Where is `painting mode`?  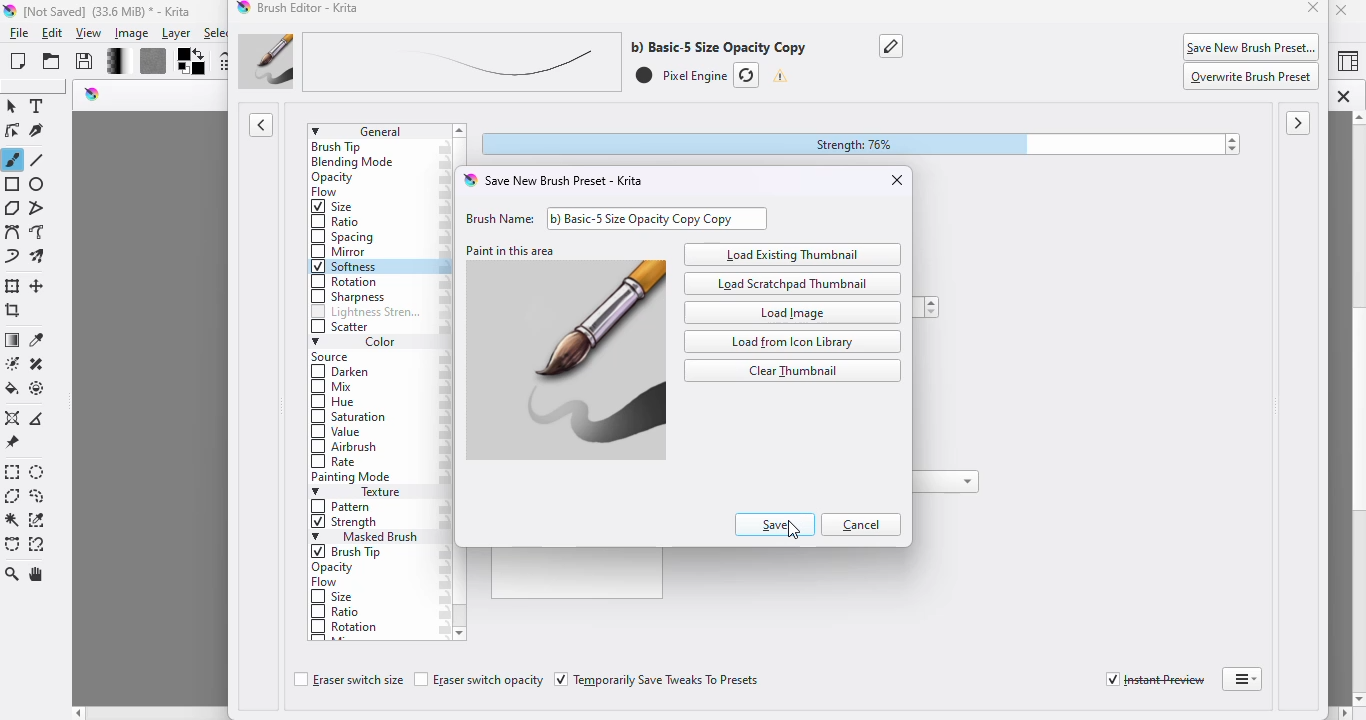
painting mode is located at coordinates (353, 478).